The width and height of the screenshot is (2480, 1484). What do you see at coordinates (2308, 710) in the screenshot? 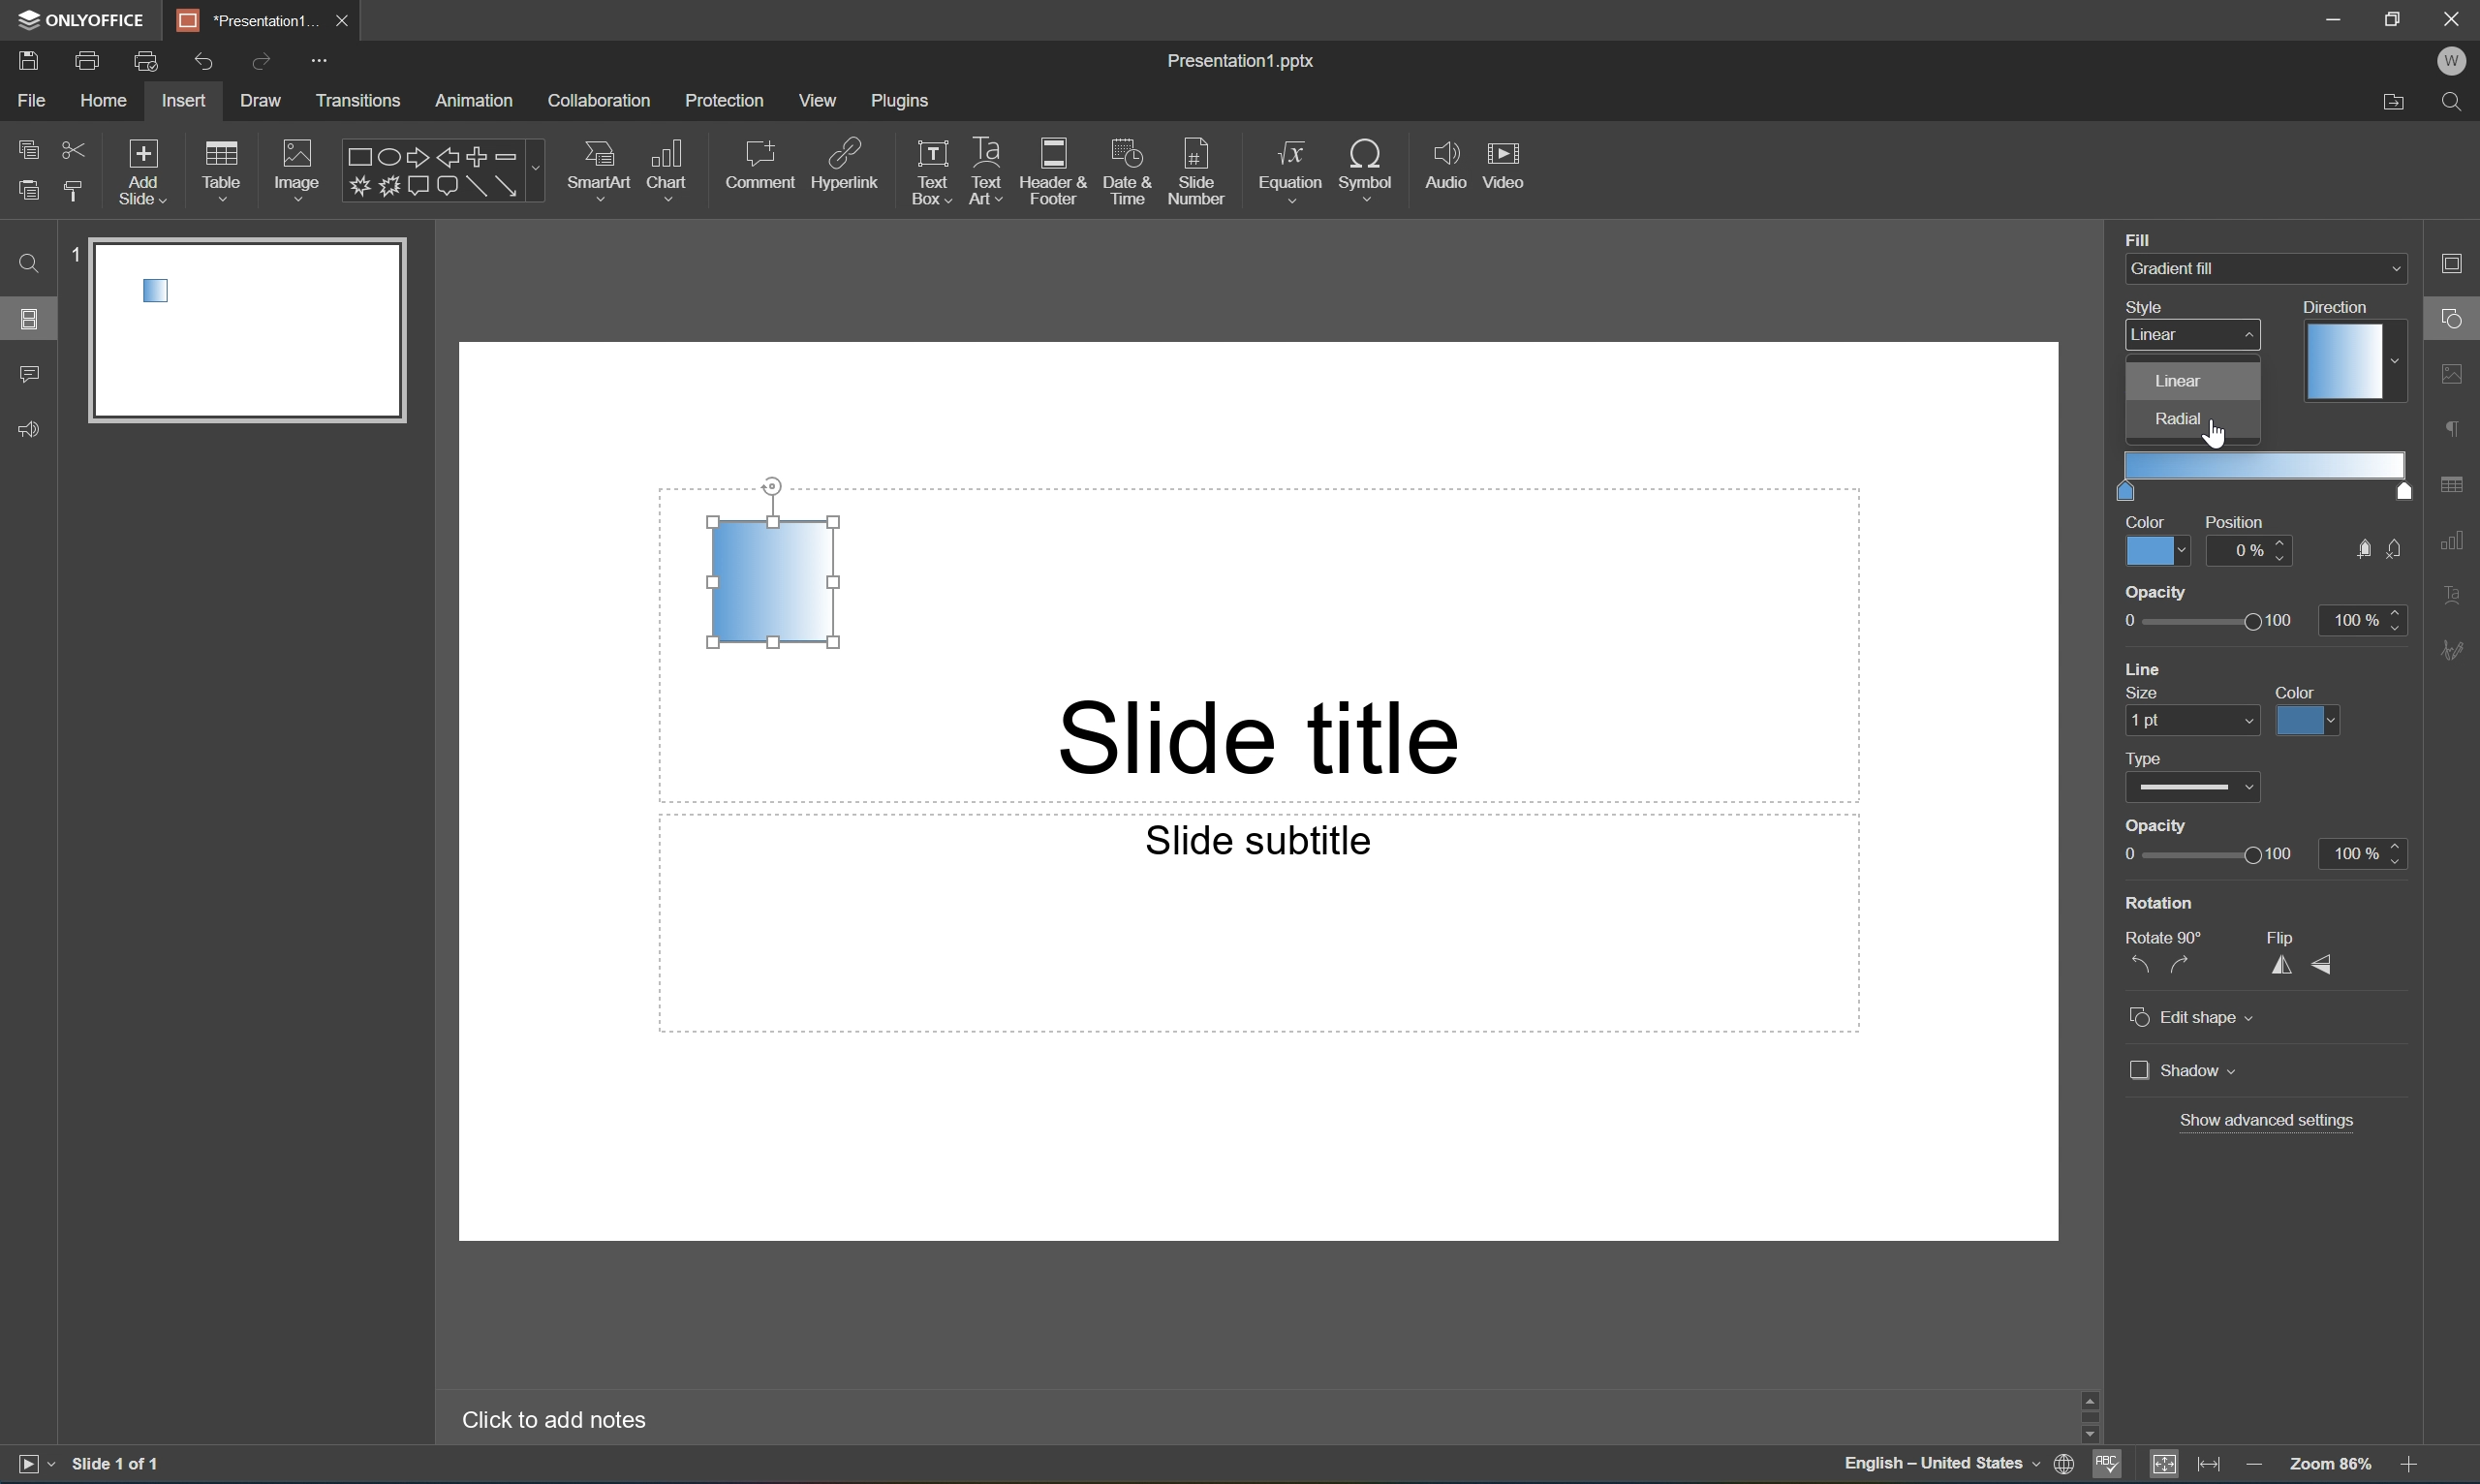
I see `color` at bounding box center [2308, 710].